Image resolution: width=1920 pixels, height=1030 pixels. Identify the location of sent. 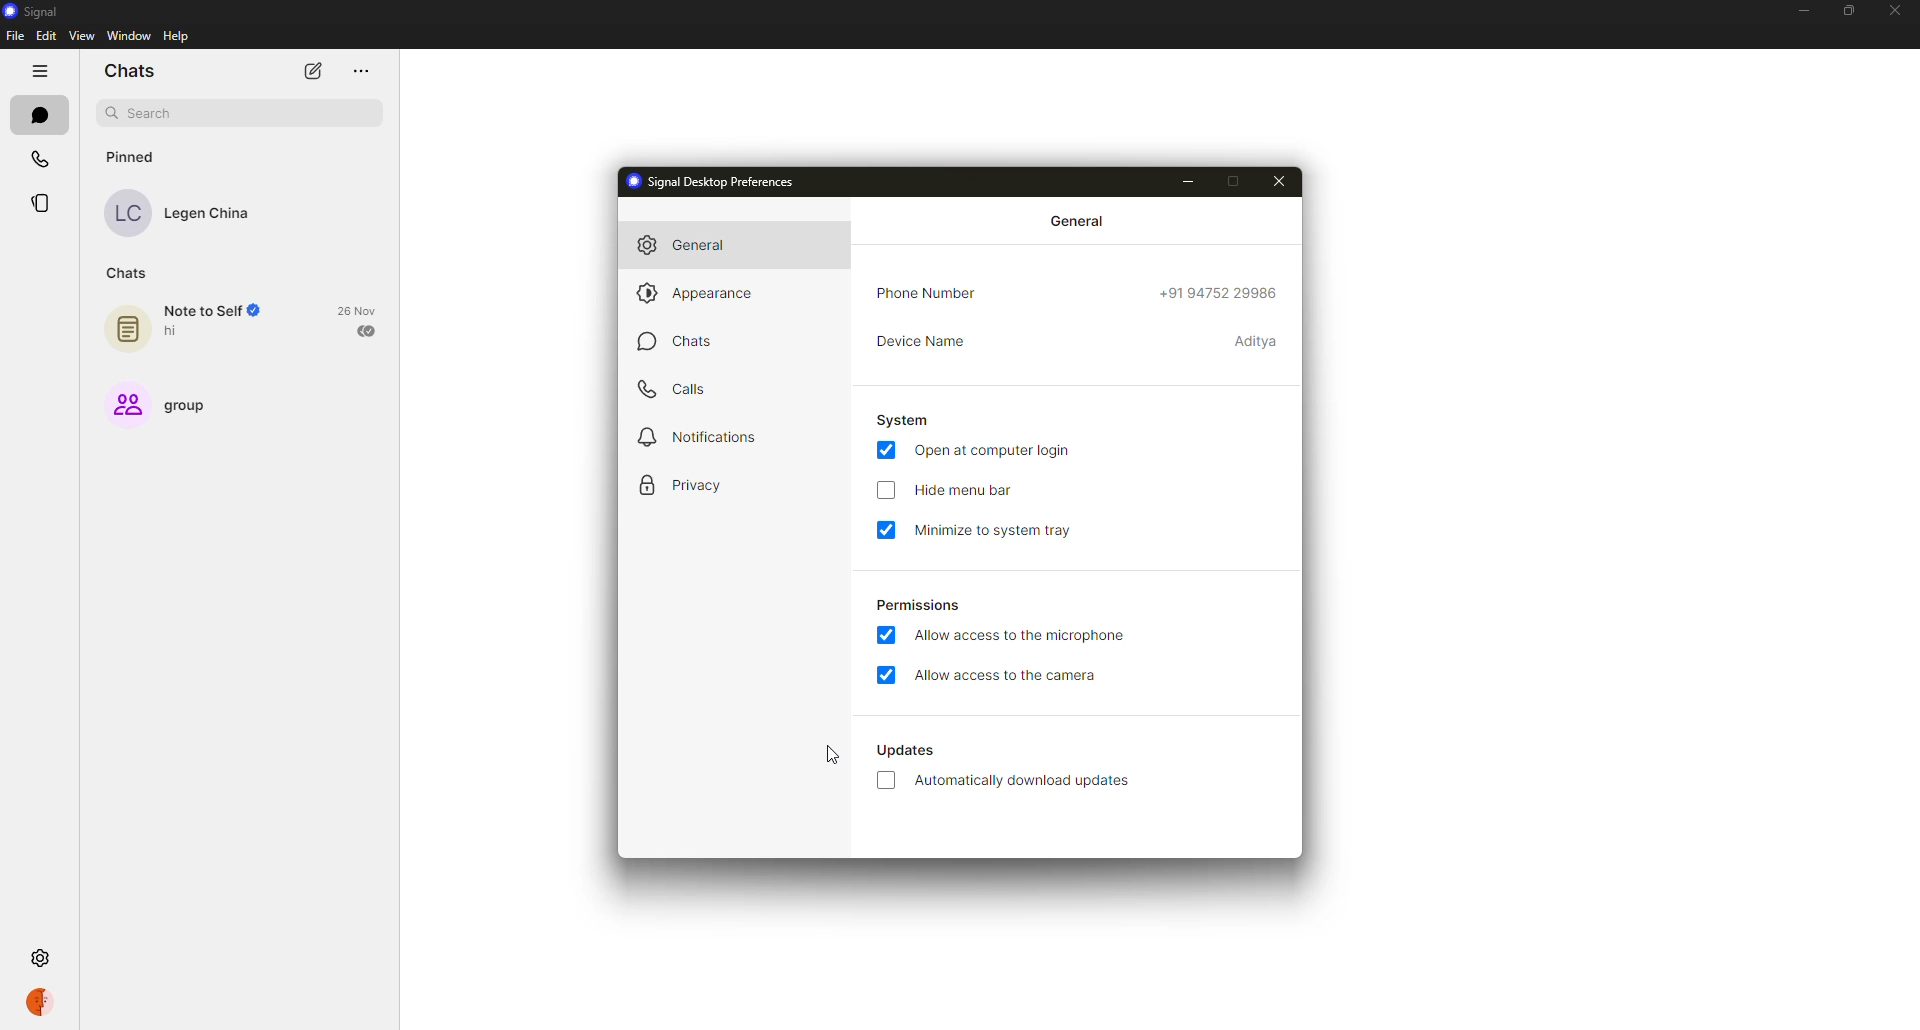
(367, 330).